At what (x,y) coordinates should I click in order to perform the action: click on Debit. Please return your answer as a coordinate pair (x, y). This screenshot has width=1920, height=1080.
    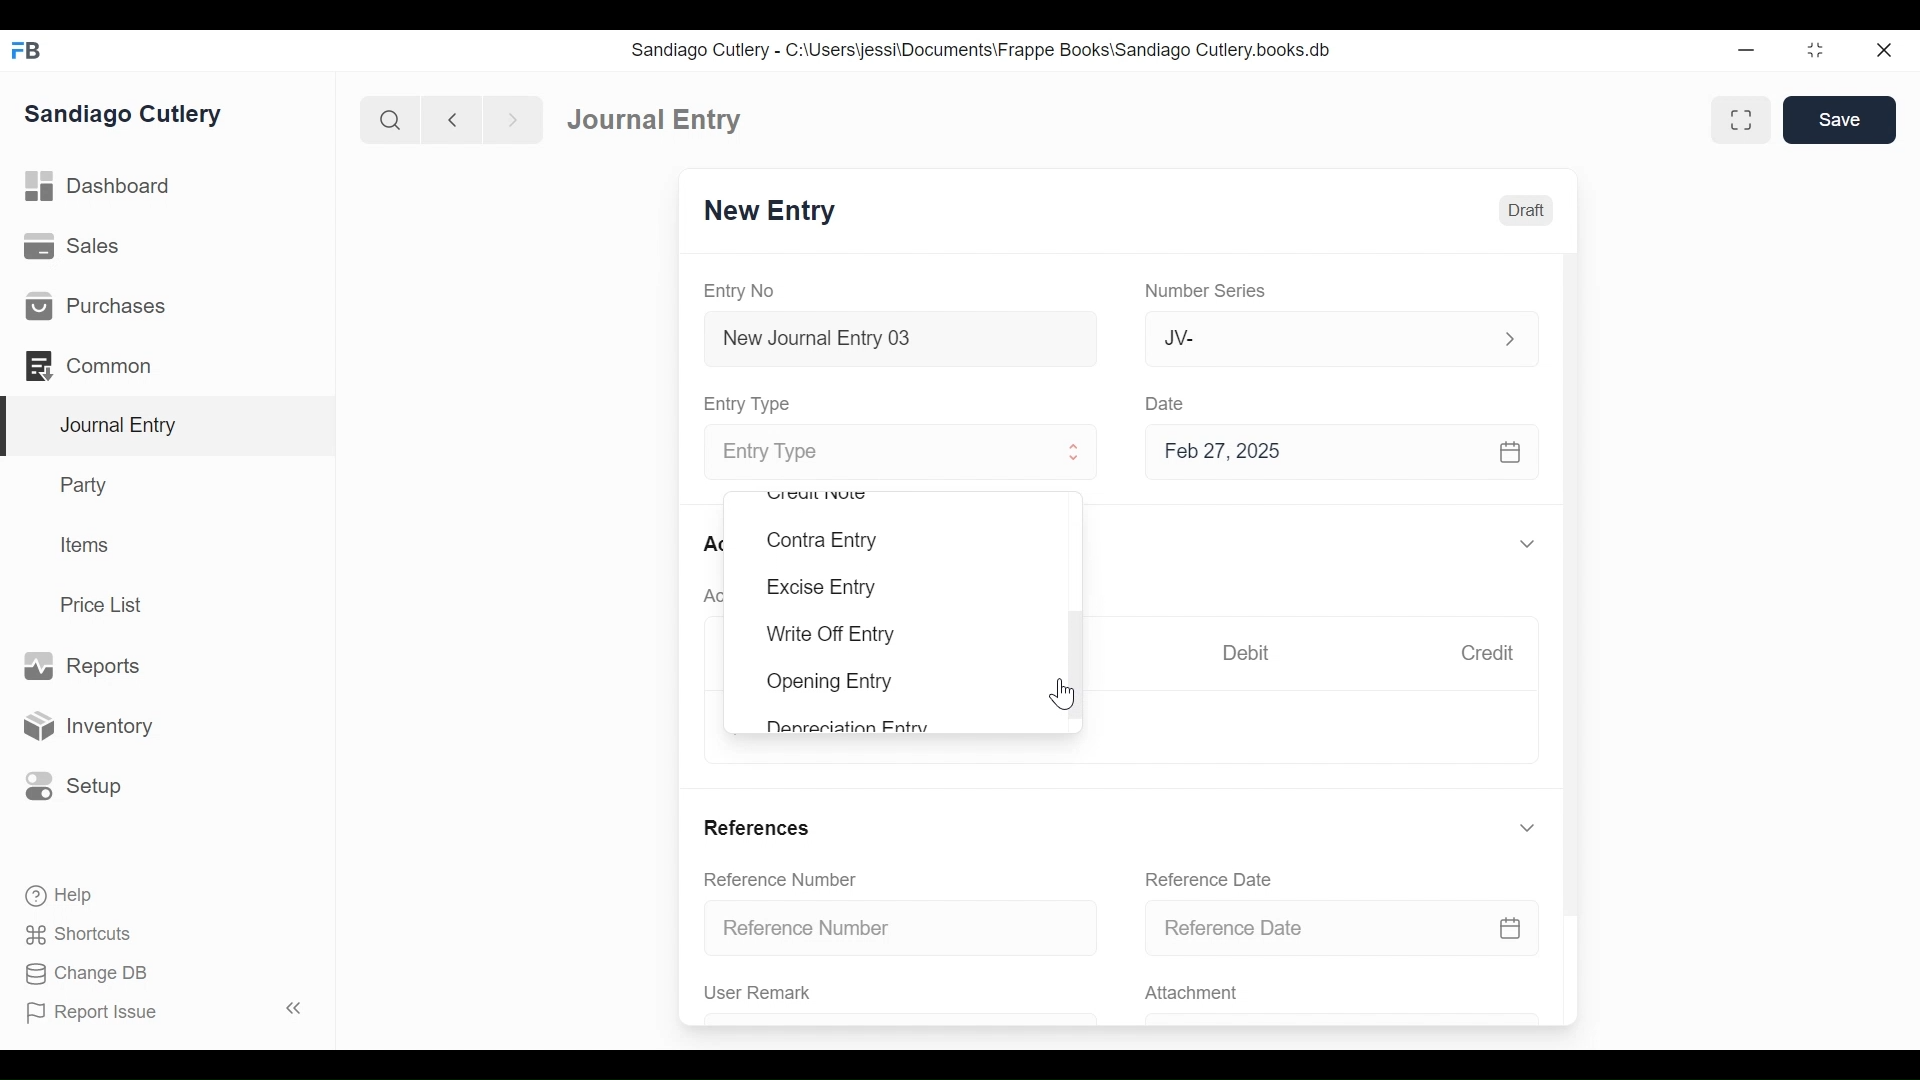
    Looking at the image, I should click on (1248, 651).